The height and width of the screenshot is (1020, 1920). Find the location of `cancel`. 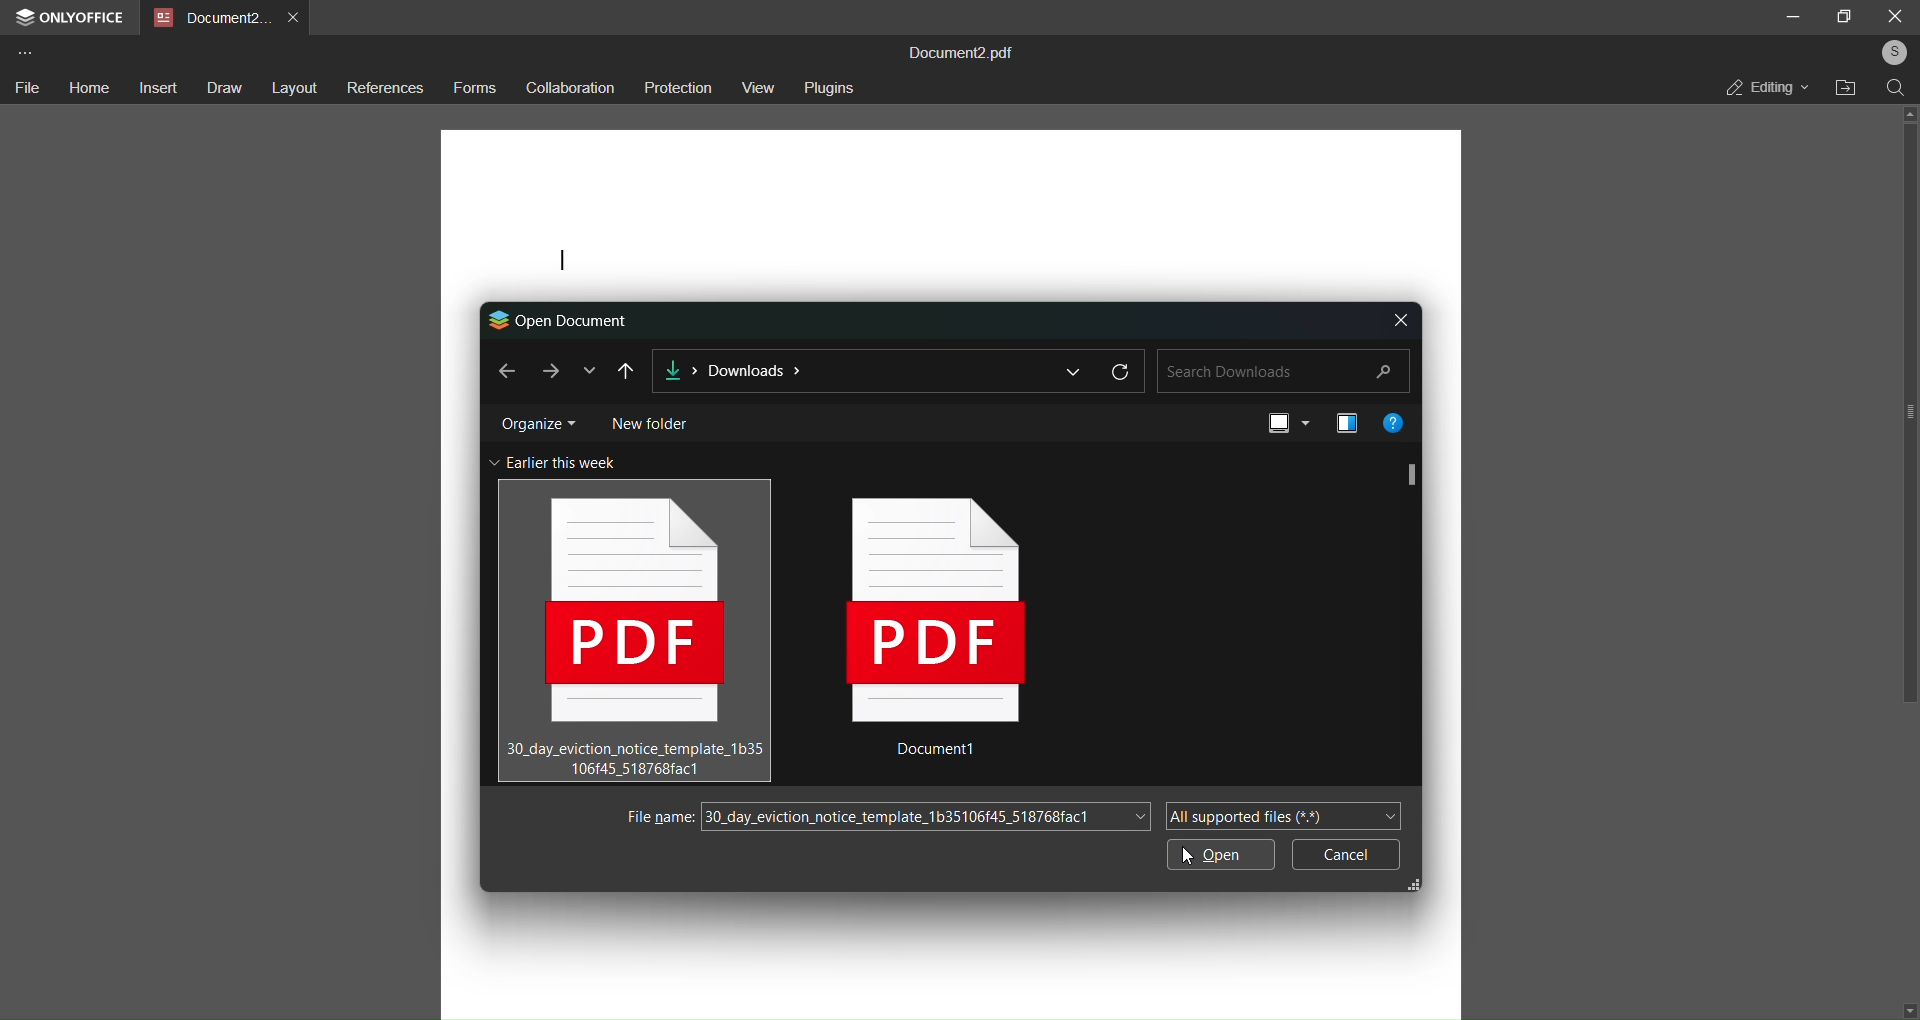

cancel is located at coordinates (1346, 854).